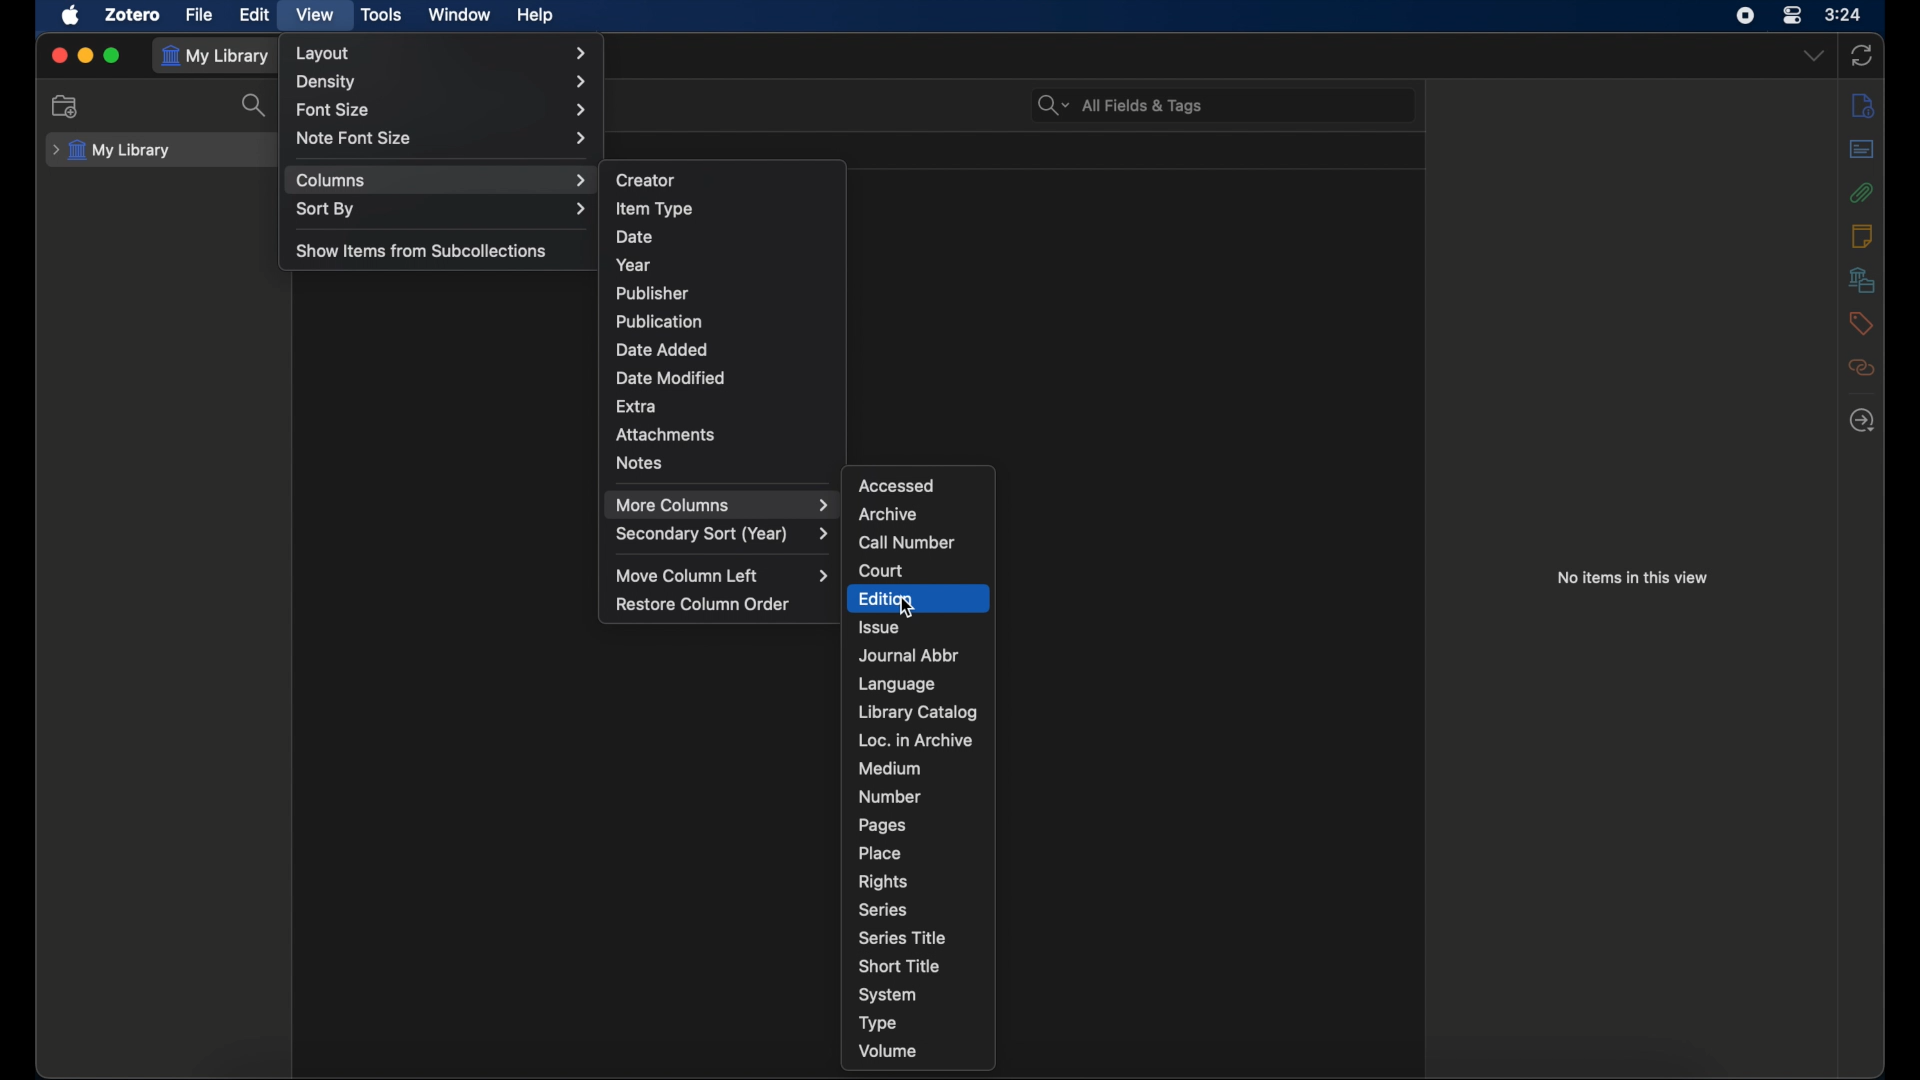 This screenshot has height=1080, width=1920. Describe the element at coordinates (637, 406) in the screenshot. I see `extra` at that location.